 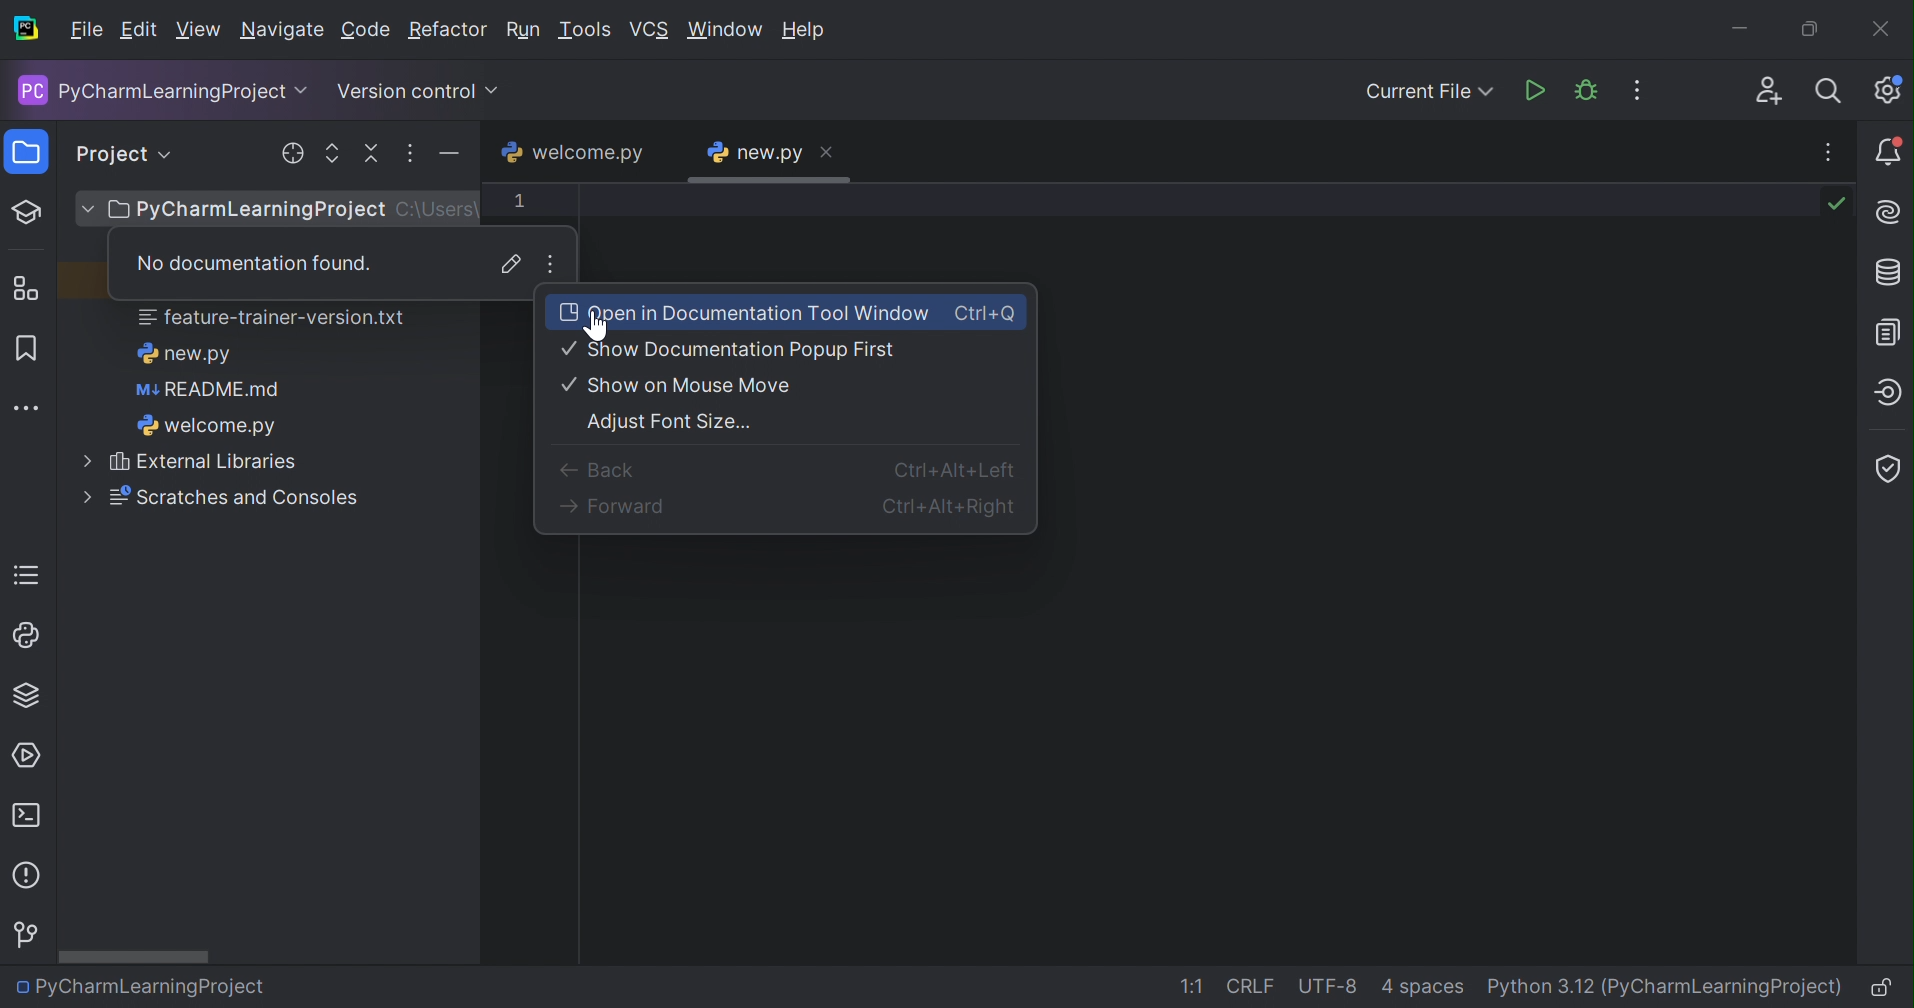 I want to click on Adjust Font Size..., so click(x=670, y=423).